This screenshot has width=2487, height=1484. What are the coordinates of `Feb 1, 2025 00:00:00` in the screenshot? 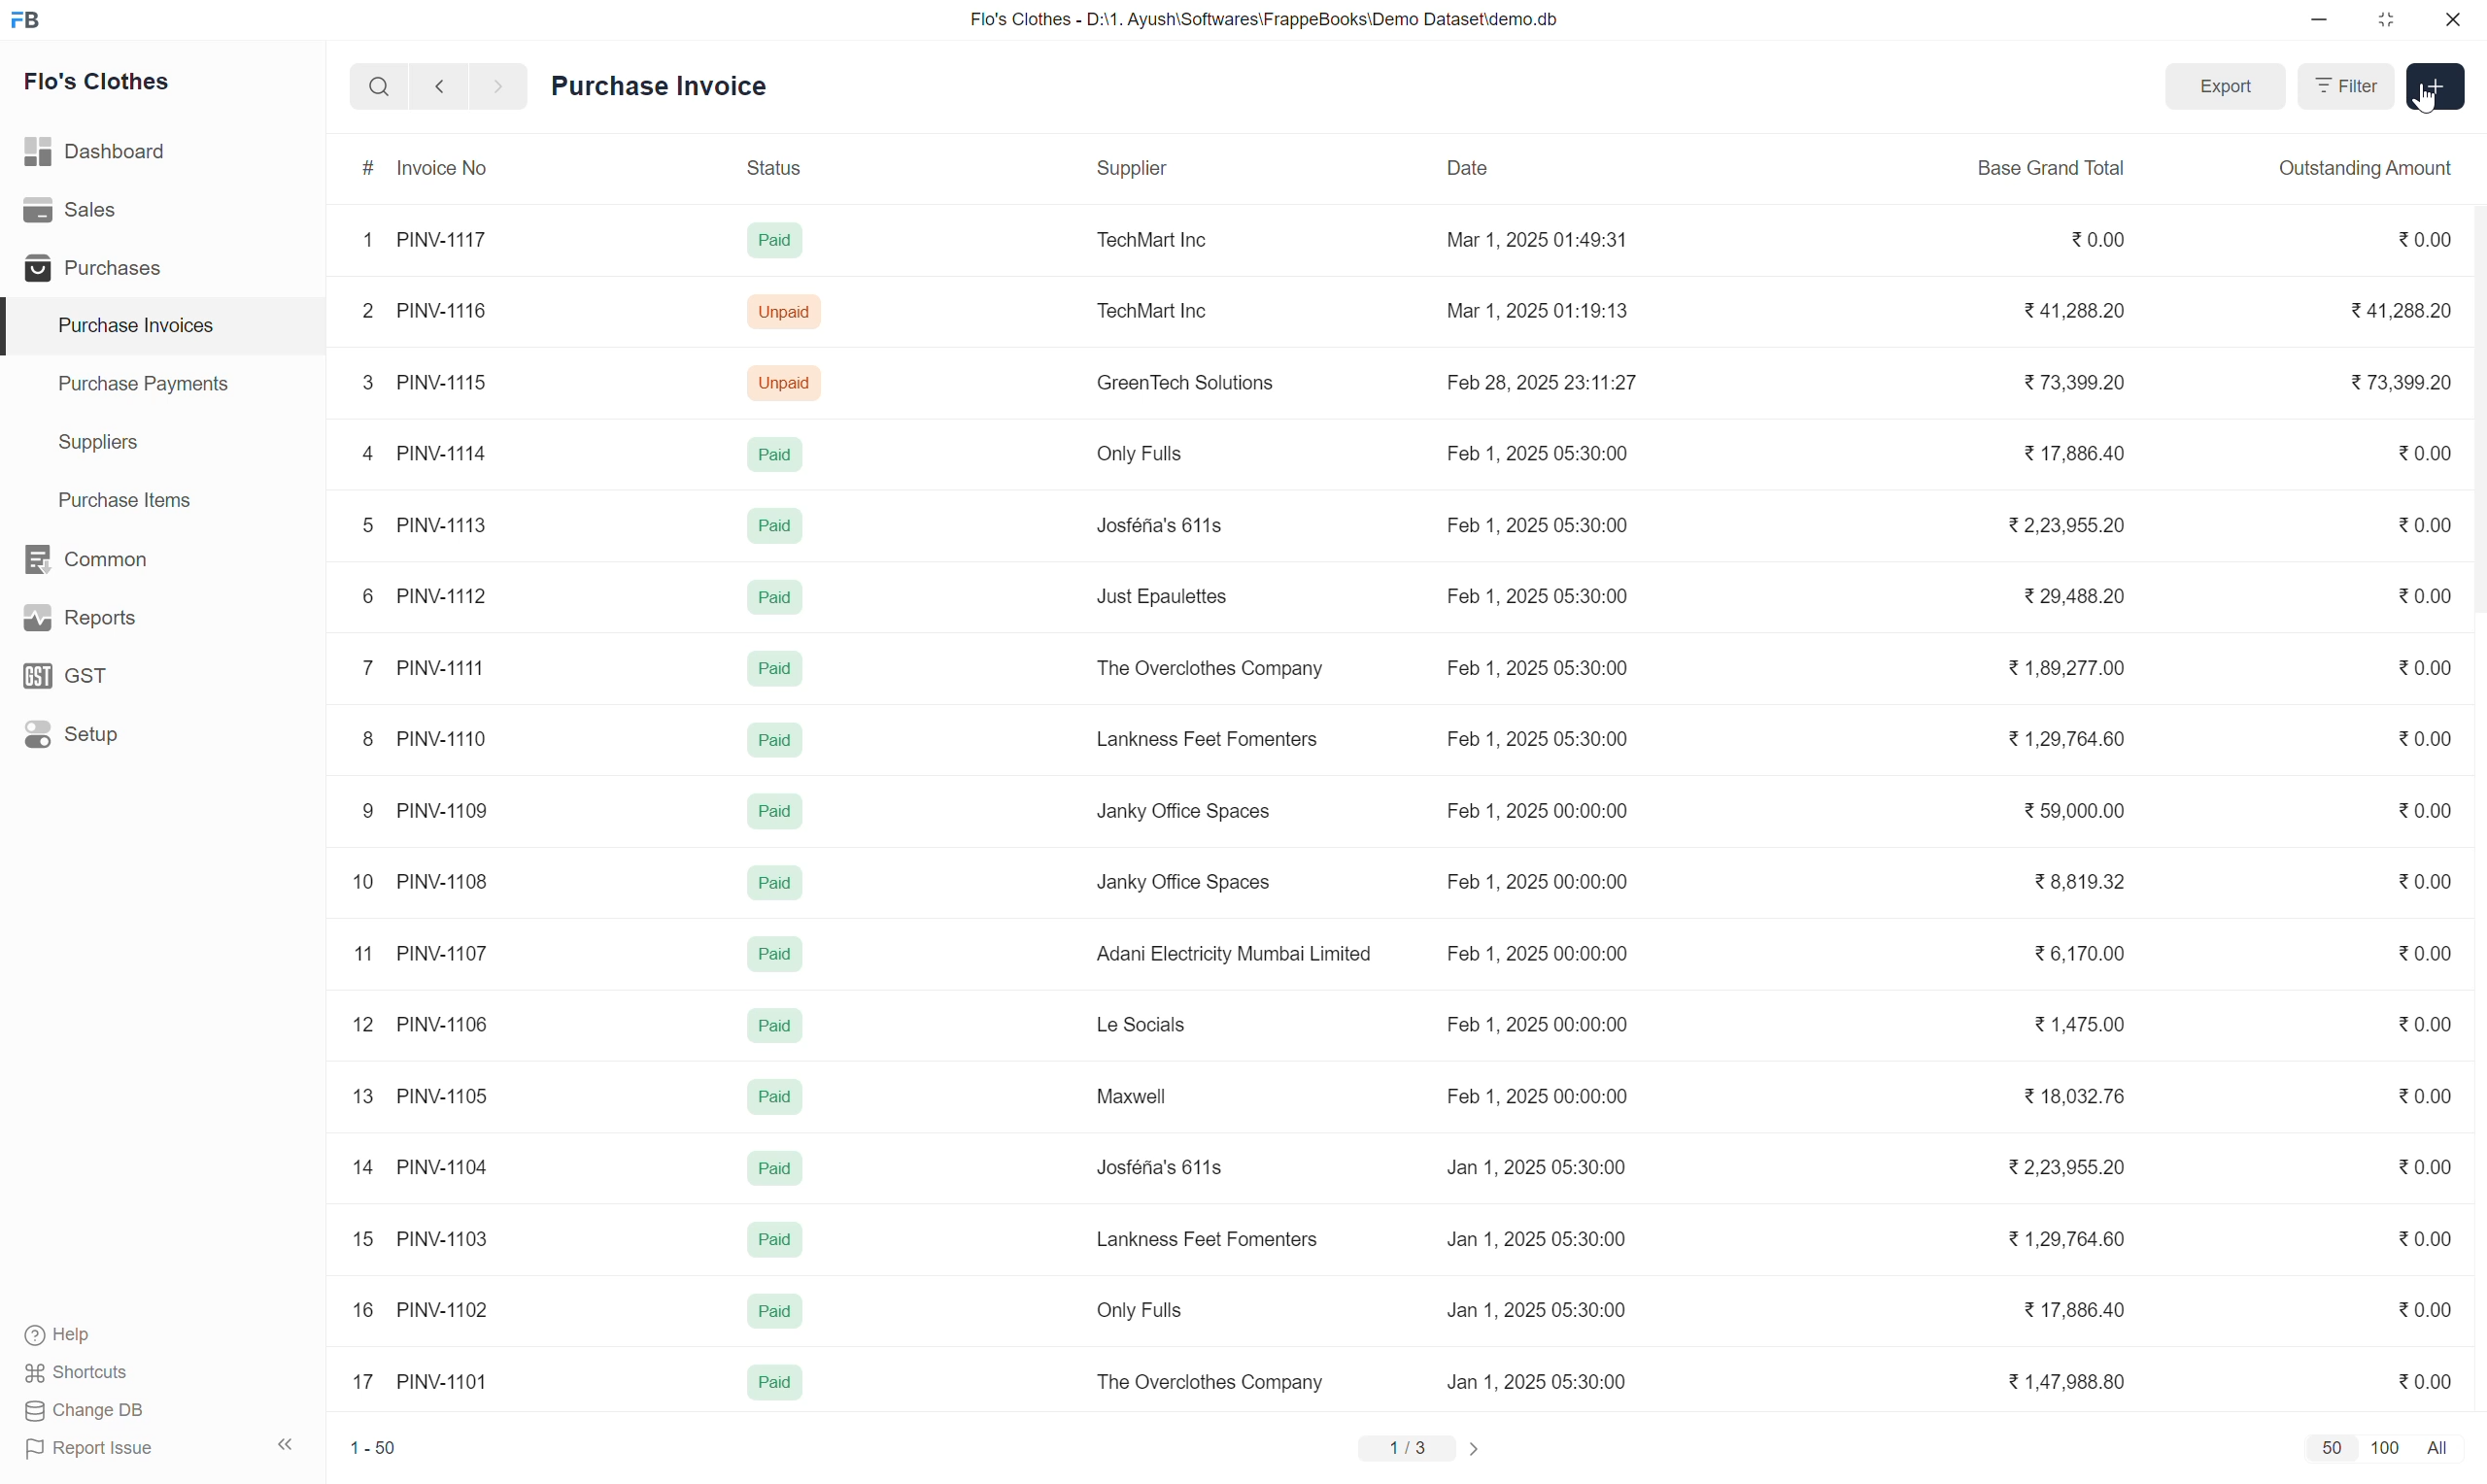 It's located at (1538, 882).